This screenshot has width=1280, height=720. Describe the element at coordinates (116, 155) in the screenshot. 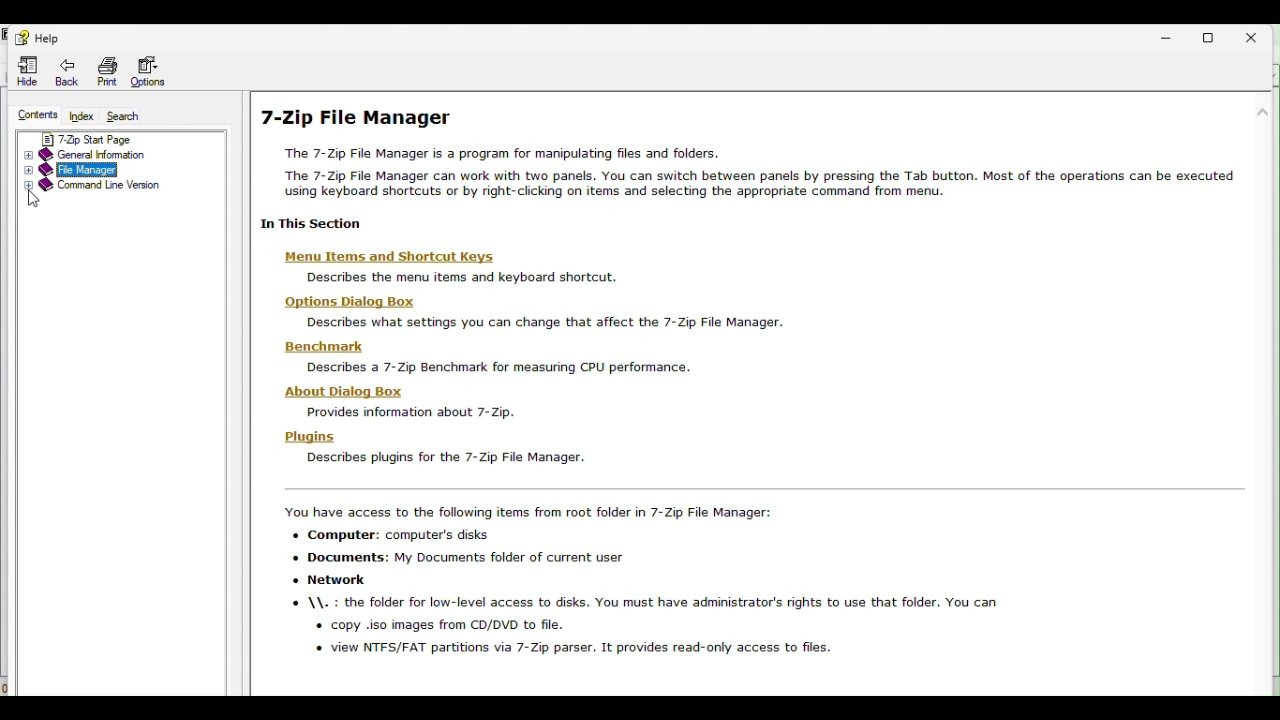

I see `General information` at that location.